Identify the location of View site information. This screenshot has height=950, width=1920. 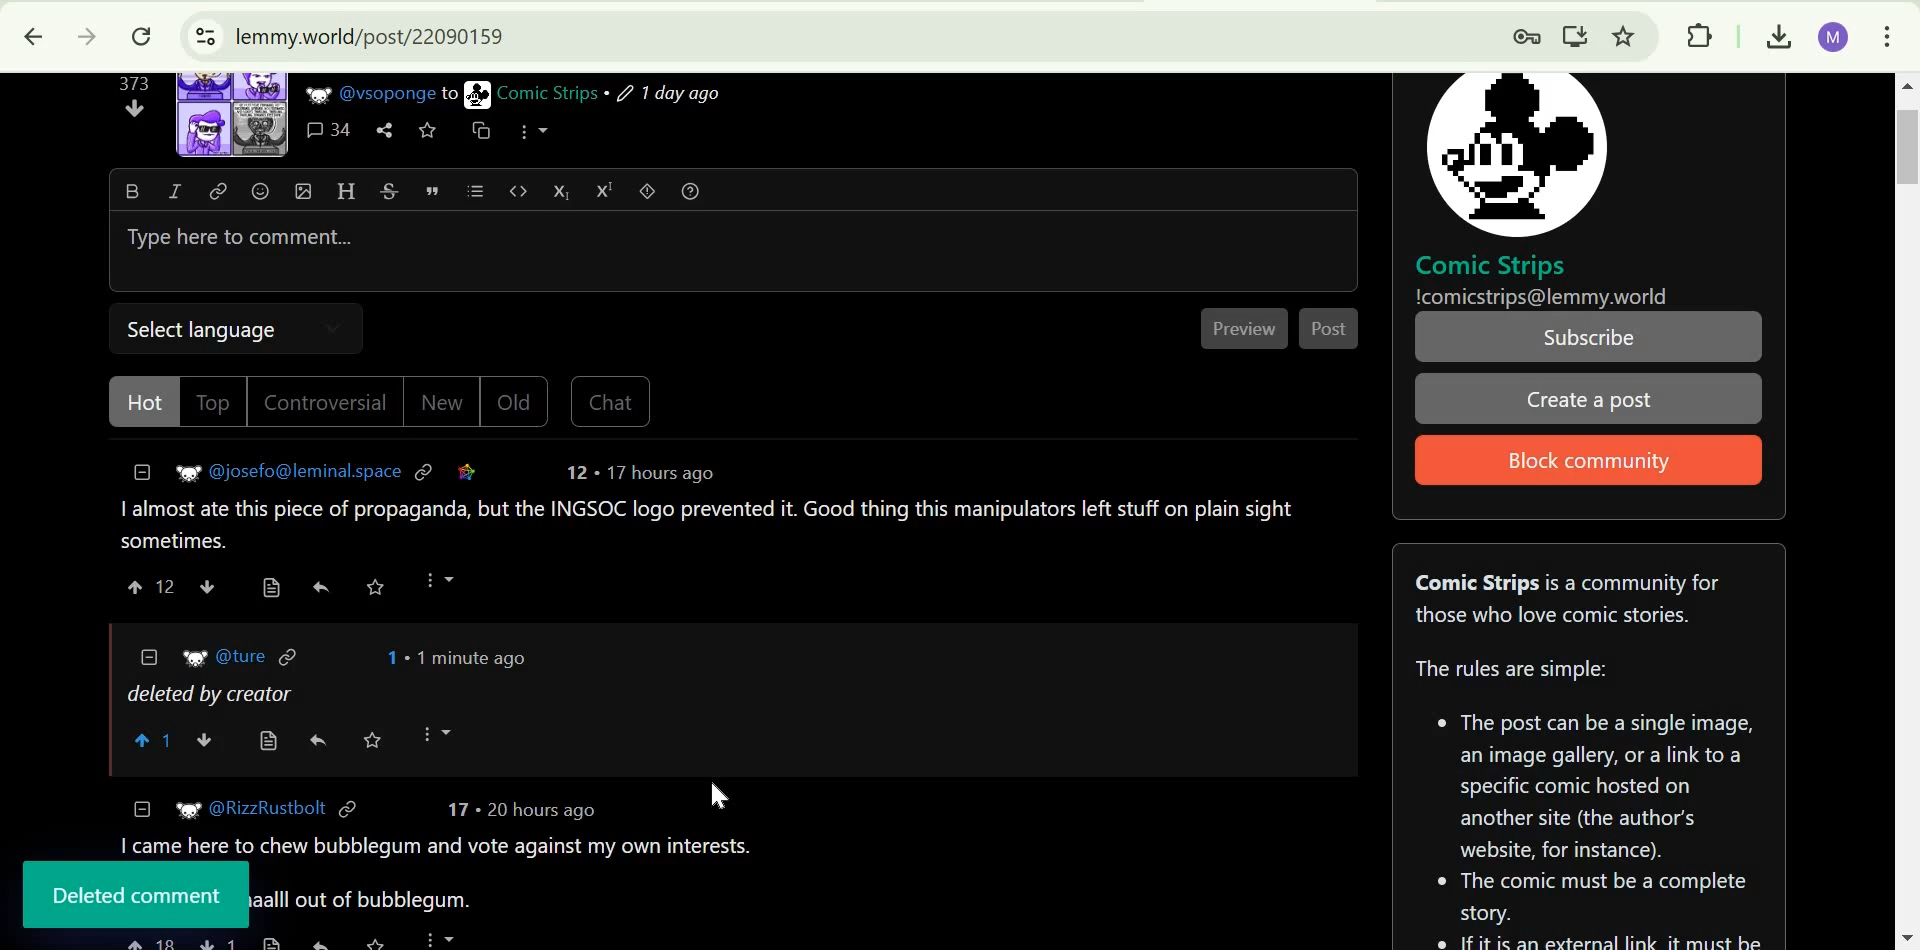
(202, 37).